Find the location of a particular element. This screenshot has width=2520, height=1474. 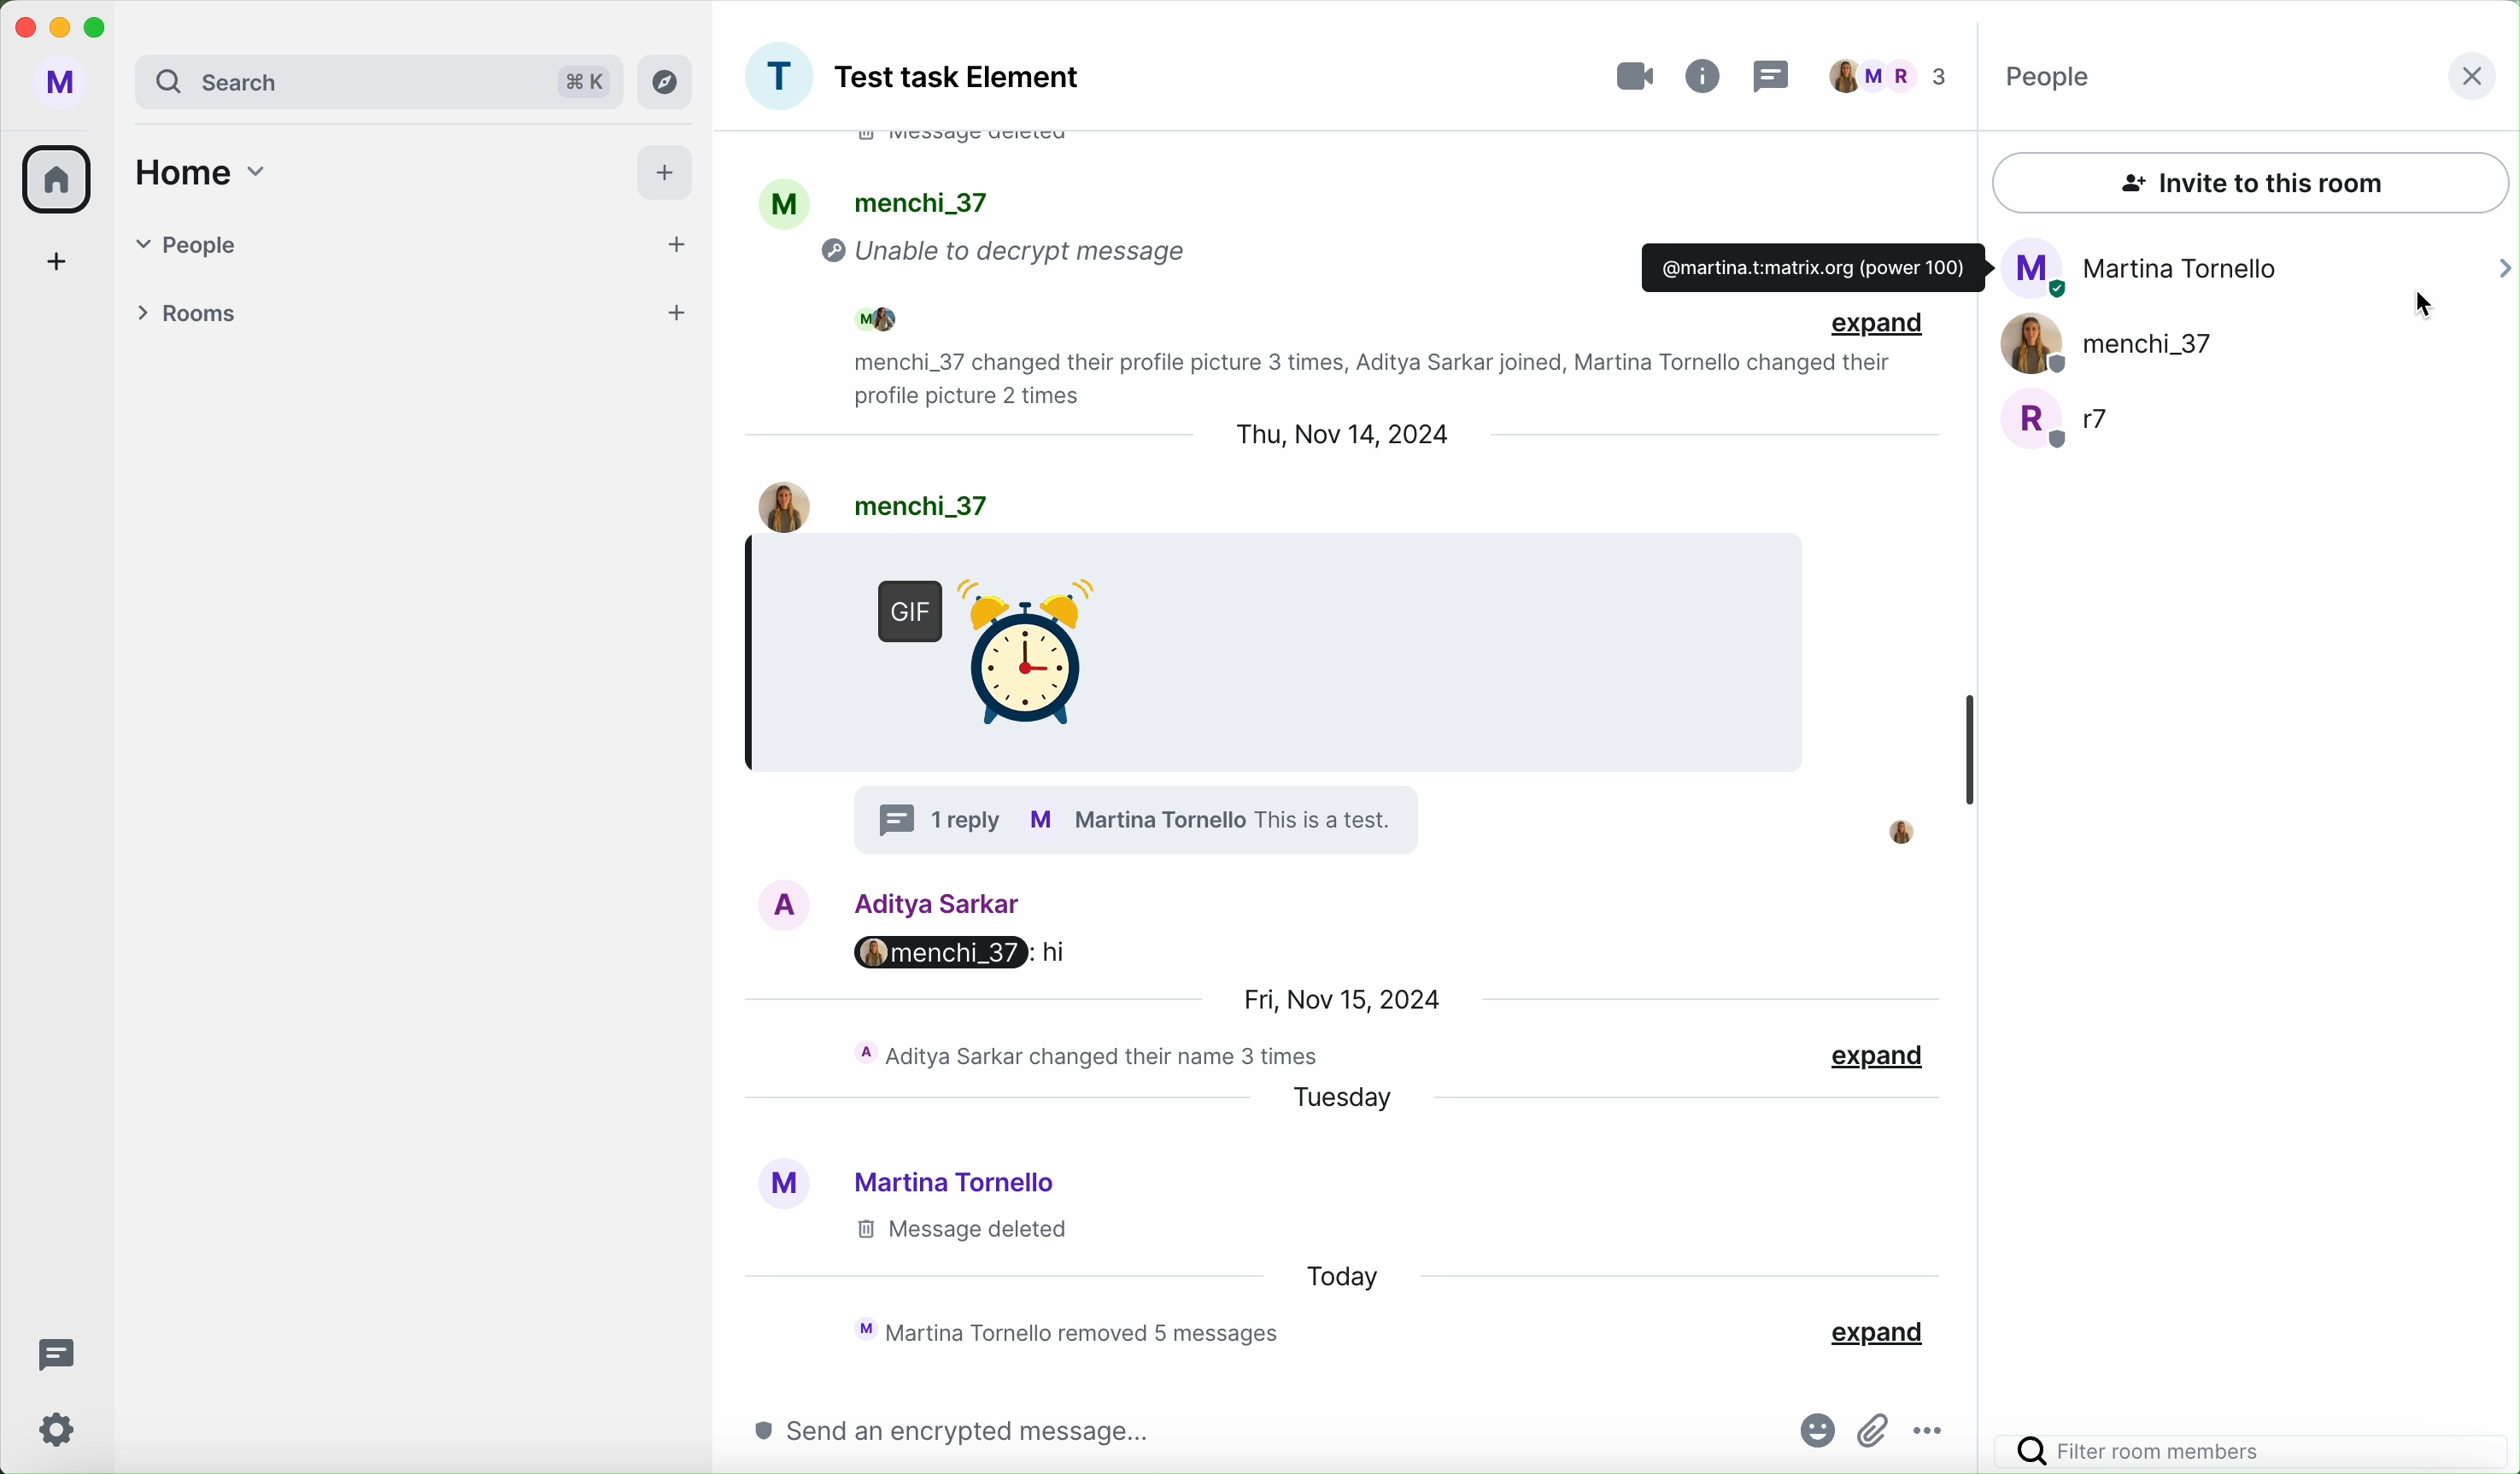

user is located at coordinates (913, 502).